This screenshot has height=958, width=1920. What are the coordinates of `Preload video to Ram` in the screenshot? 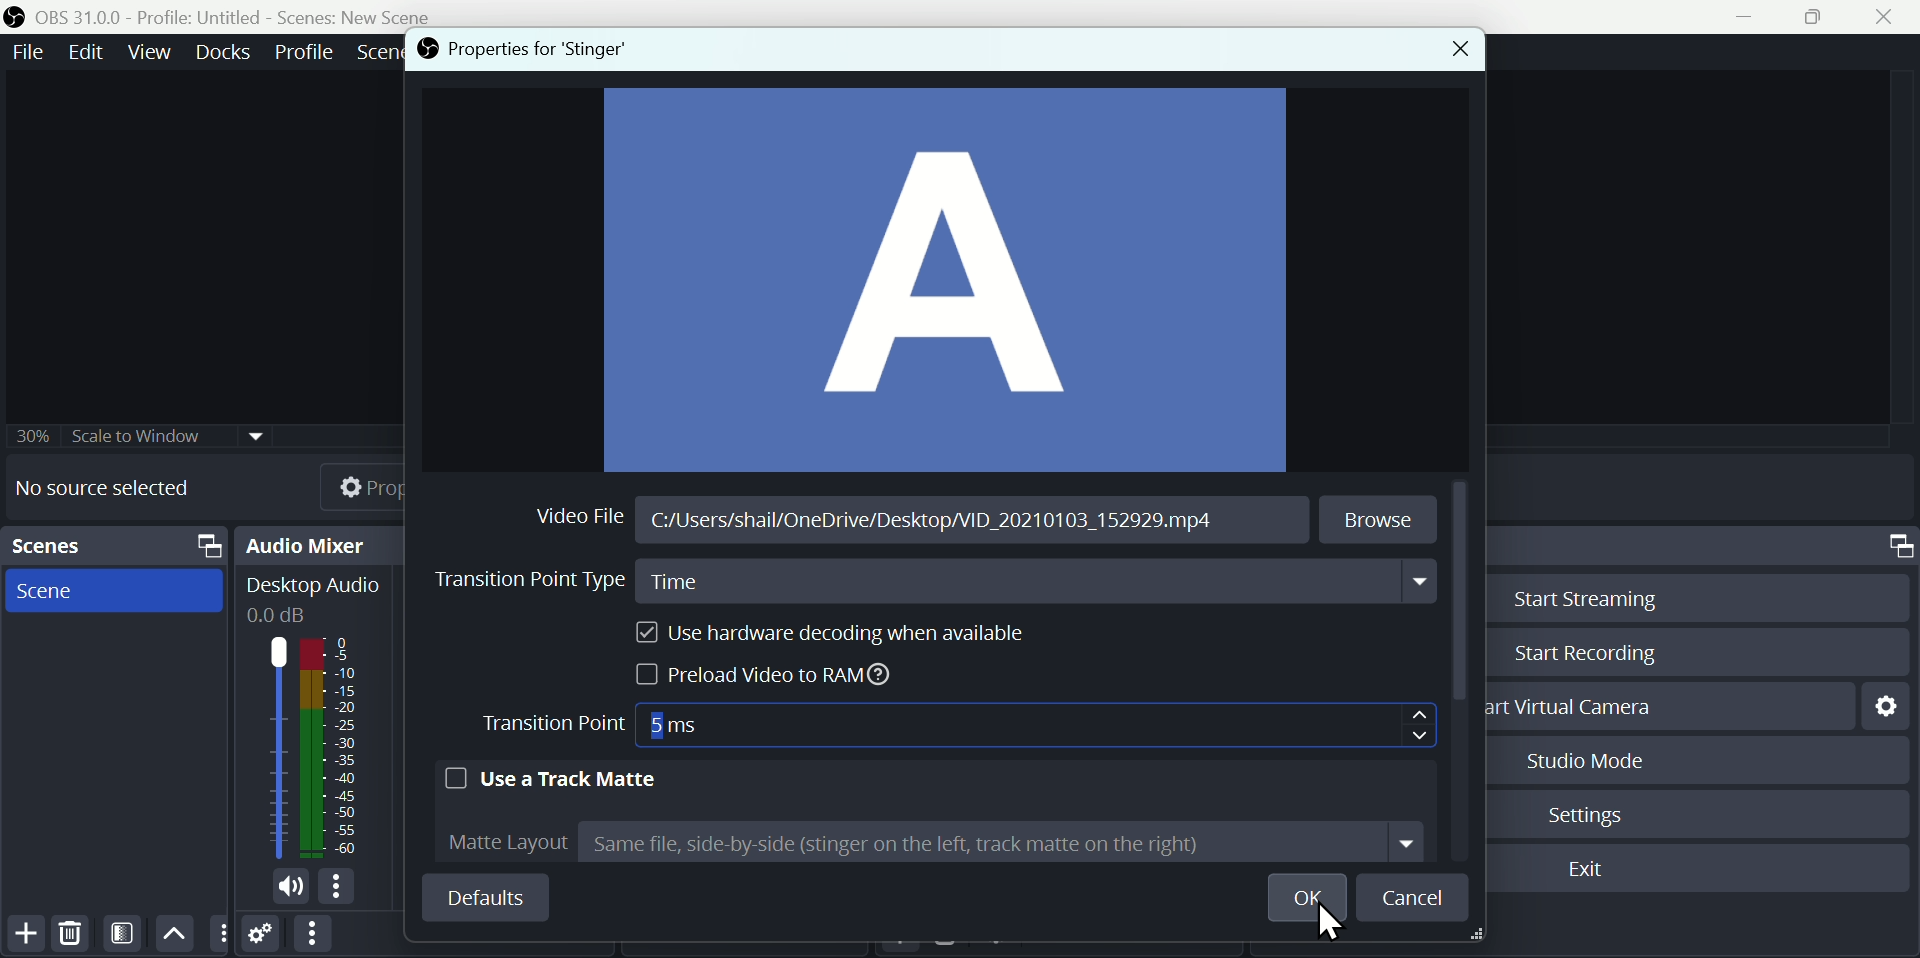 It's located at (771, 677).